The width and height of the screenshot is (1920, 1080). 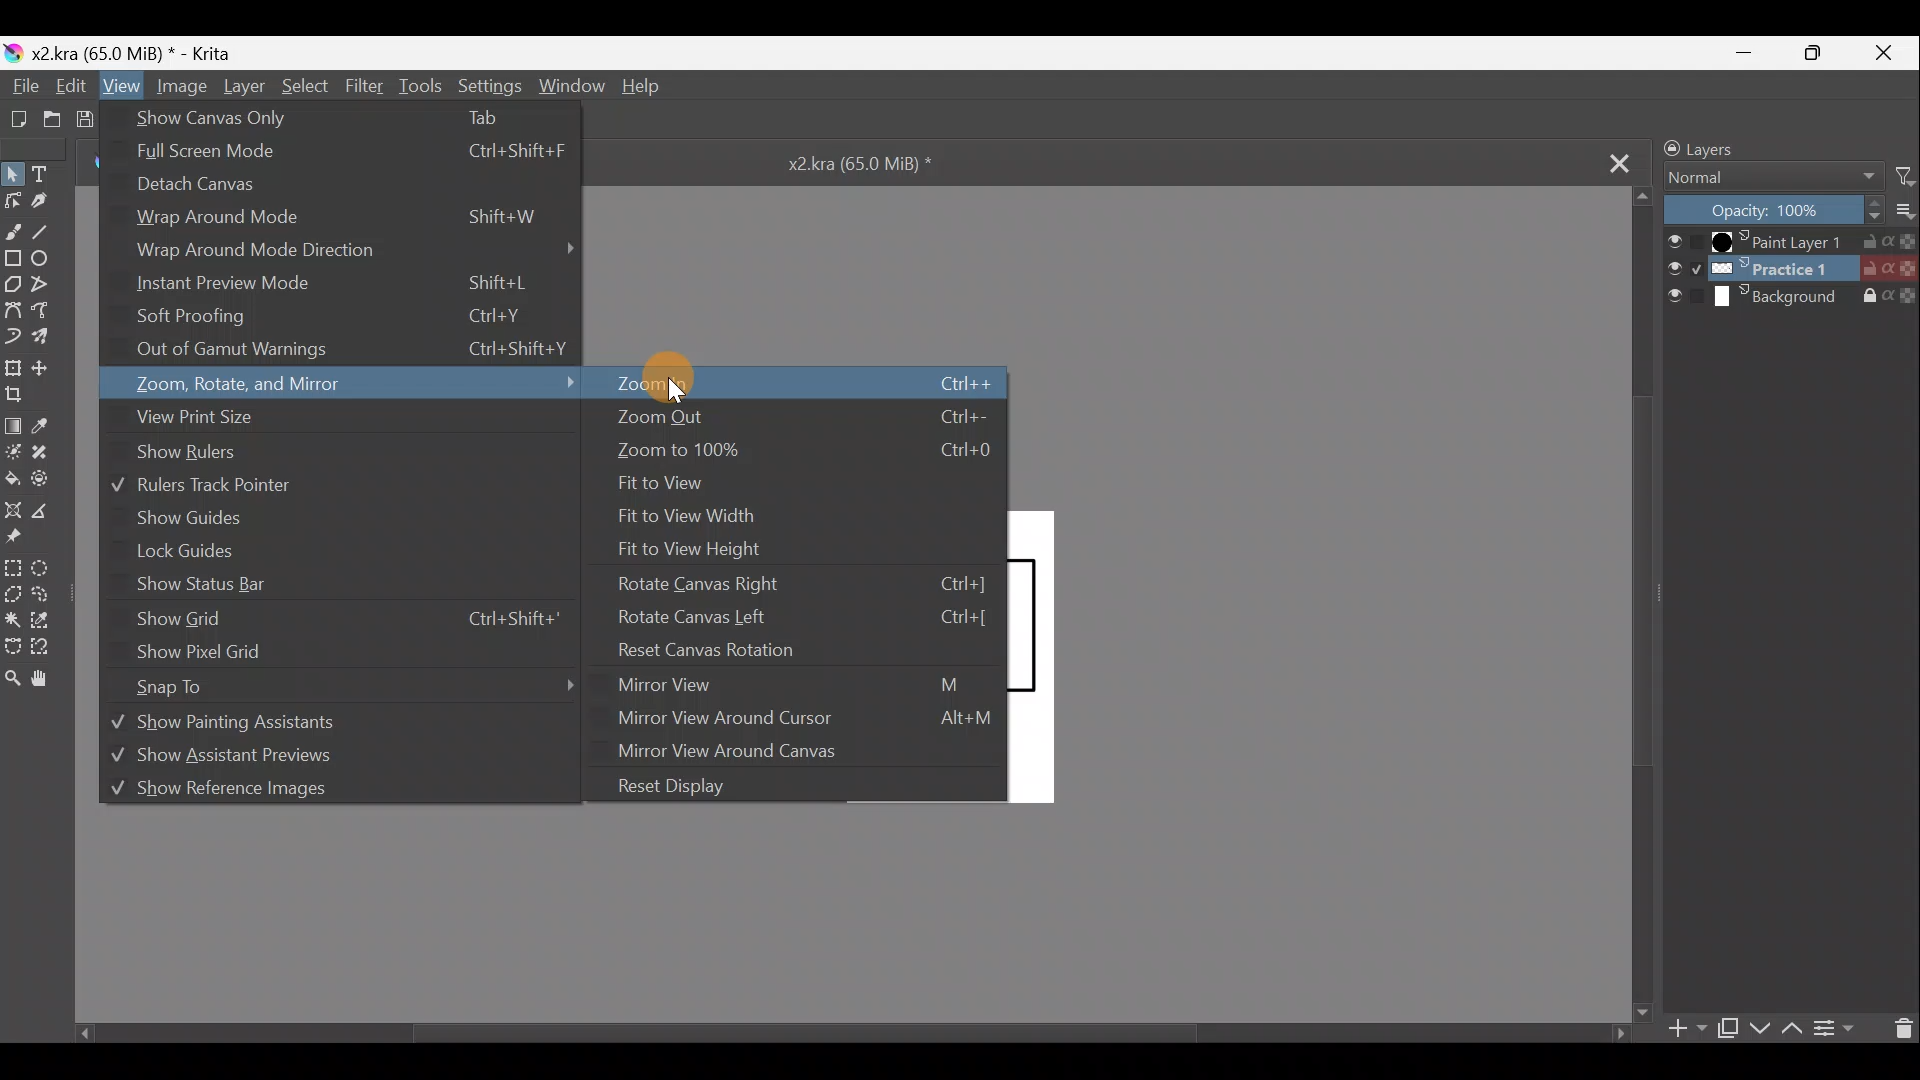 What do you see at coordinates (307, 89) in the screenshot?
I see `Select` at bounding box center [307, 89].